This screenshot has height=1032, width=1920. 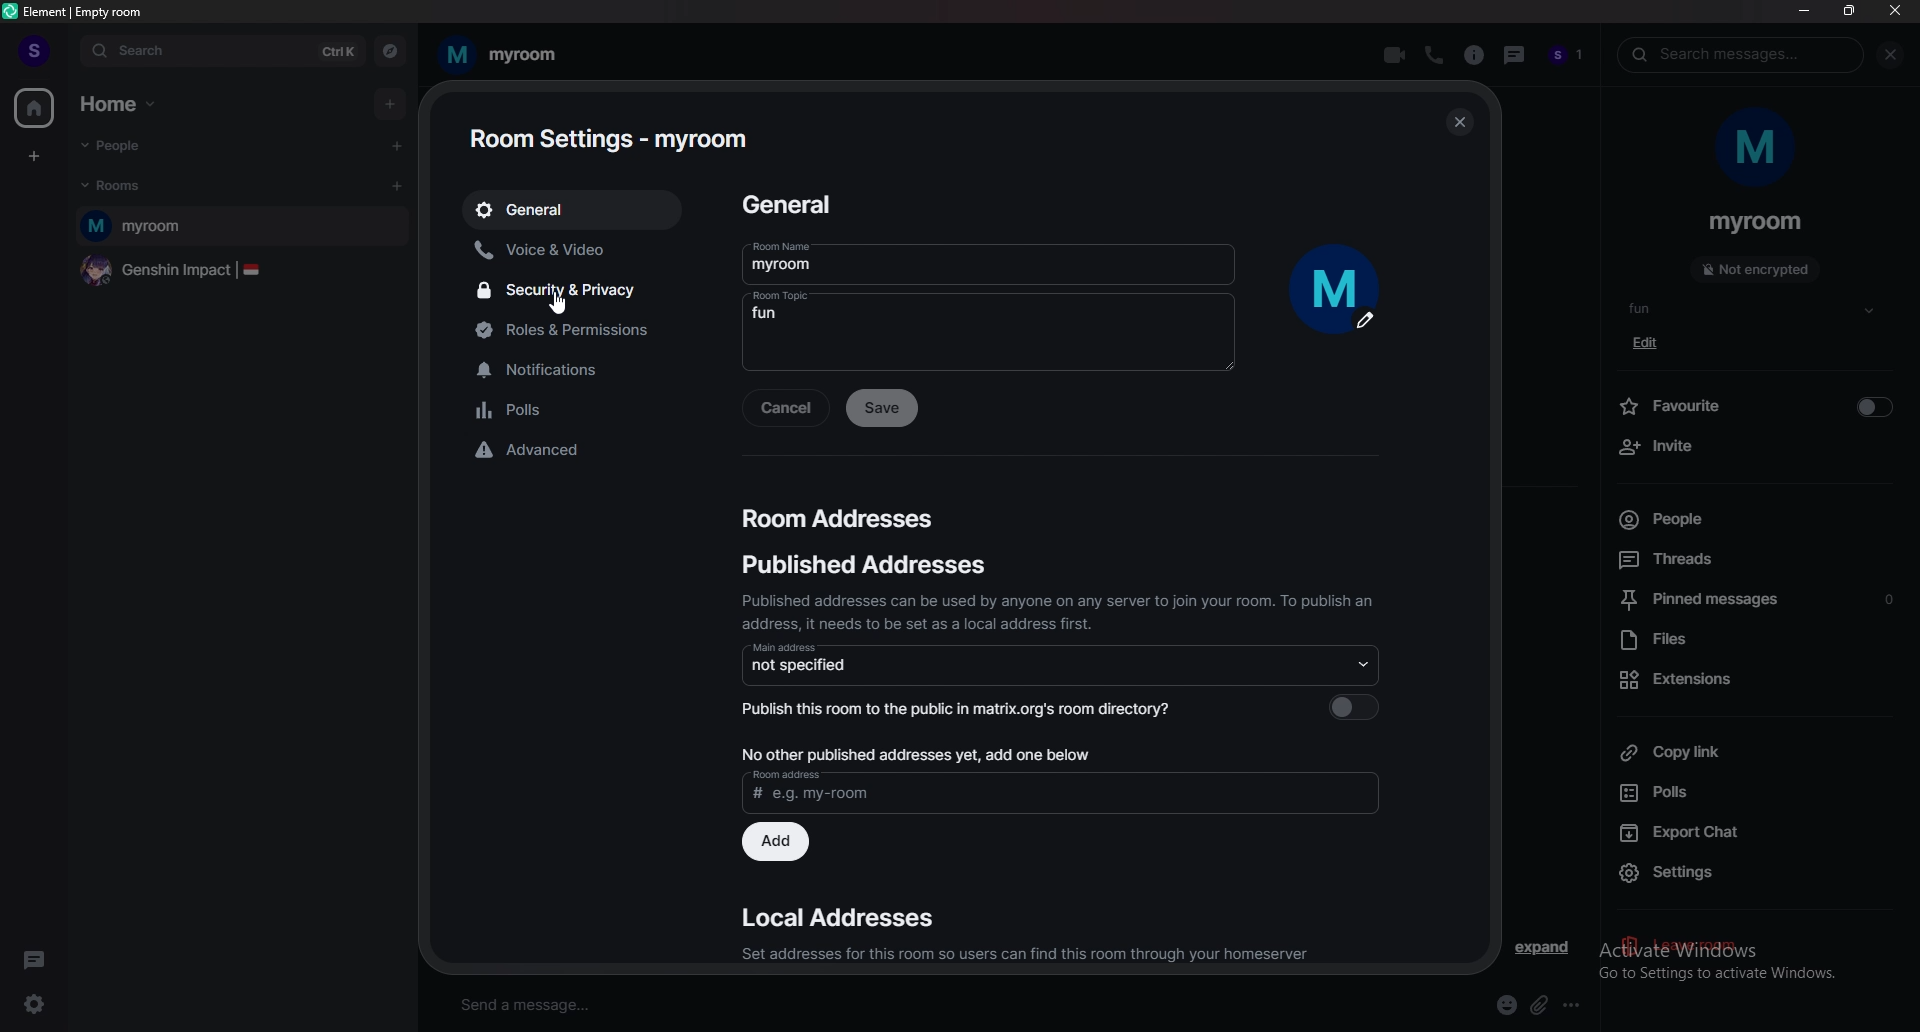 What do you see at coordinates (29, 45) in the screenshot?
I see `profile` at bounding box center [29, 45].